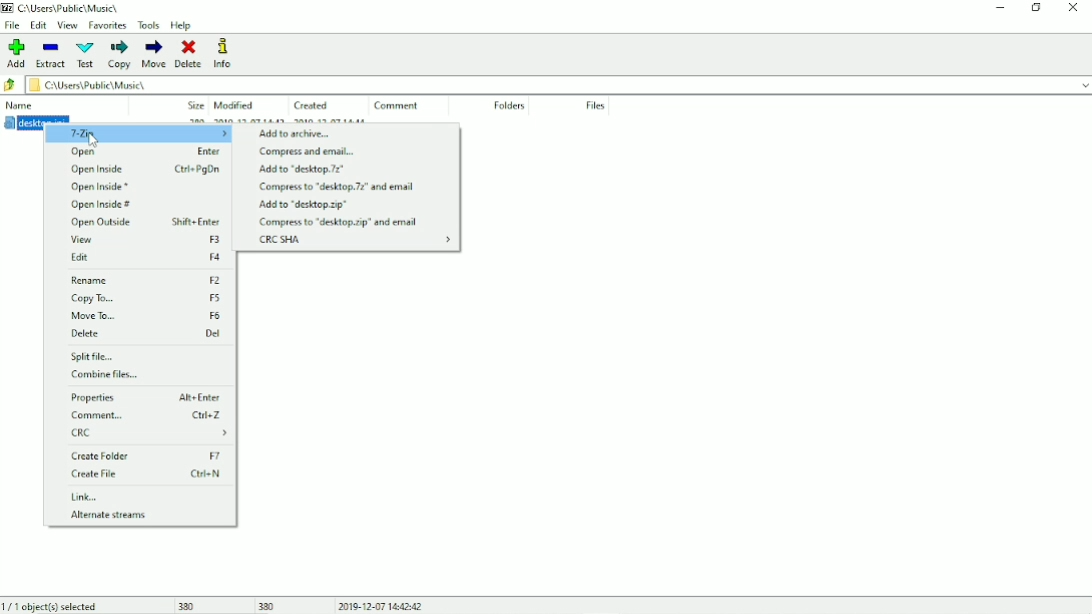 The image size is (1092, 614). What do you see at coordinates (68, 25) in the screenshot?
I see `View` at bounding box center [68, 25].